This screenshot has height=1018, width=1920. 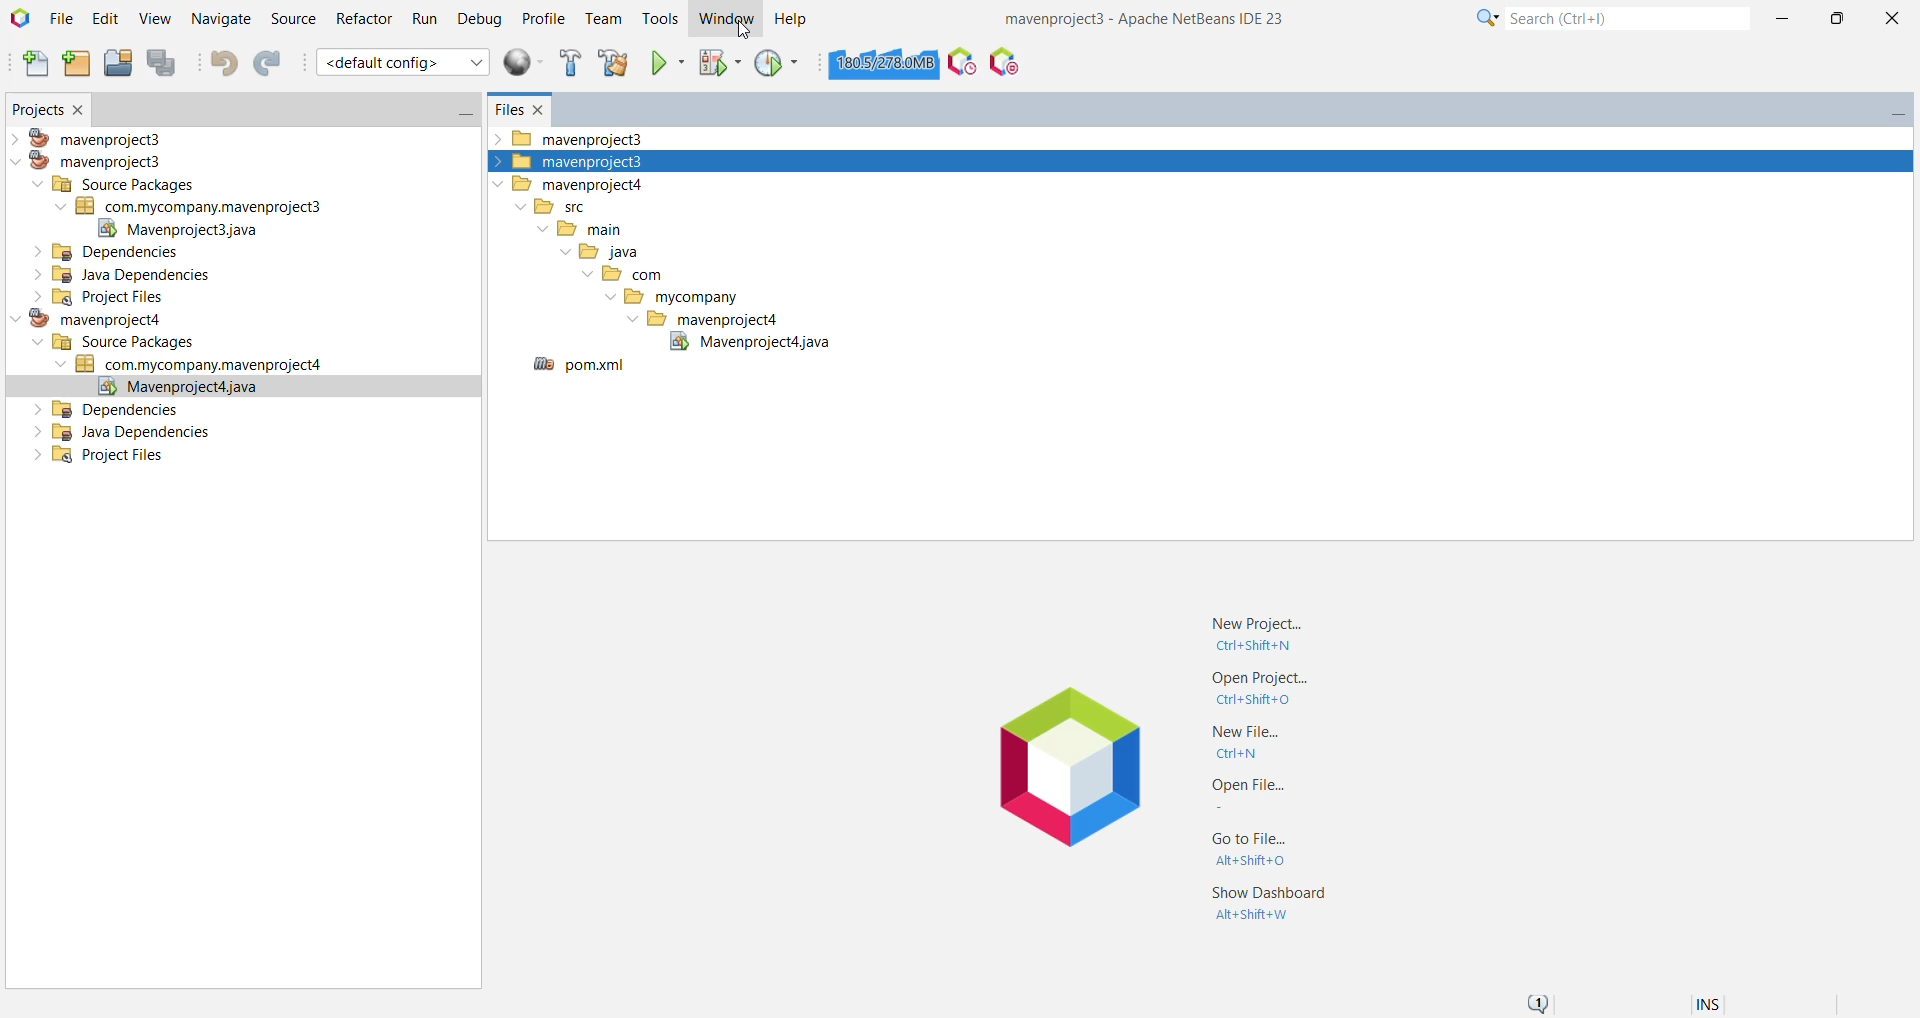 I want to click on Profile Project, so click(x=779, y=65).